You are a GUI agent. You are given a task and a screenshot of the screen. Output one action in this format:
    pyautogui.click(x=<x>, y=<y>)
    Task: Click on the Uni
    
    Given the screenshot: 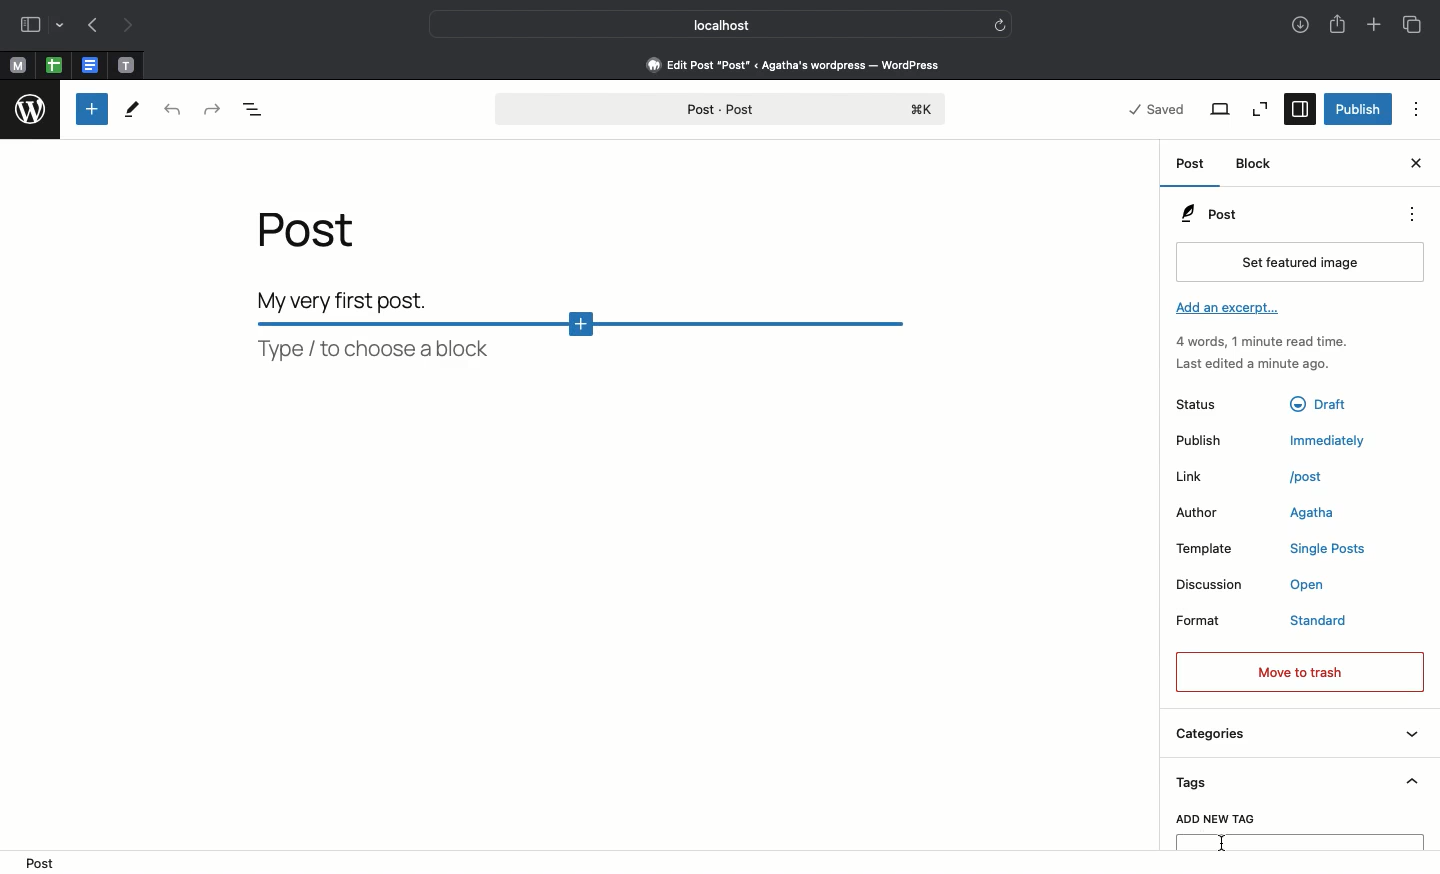 What is the action you would take?
    pyautogui.click(x=170, y=110)
    